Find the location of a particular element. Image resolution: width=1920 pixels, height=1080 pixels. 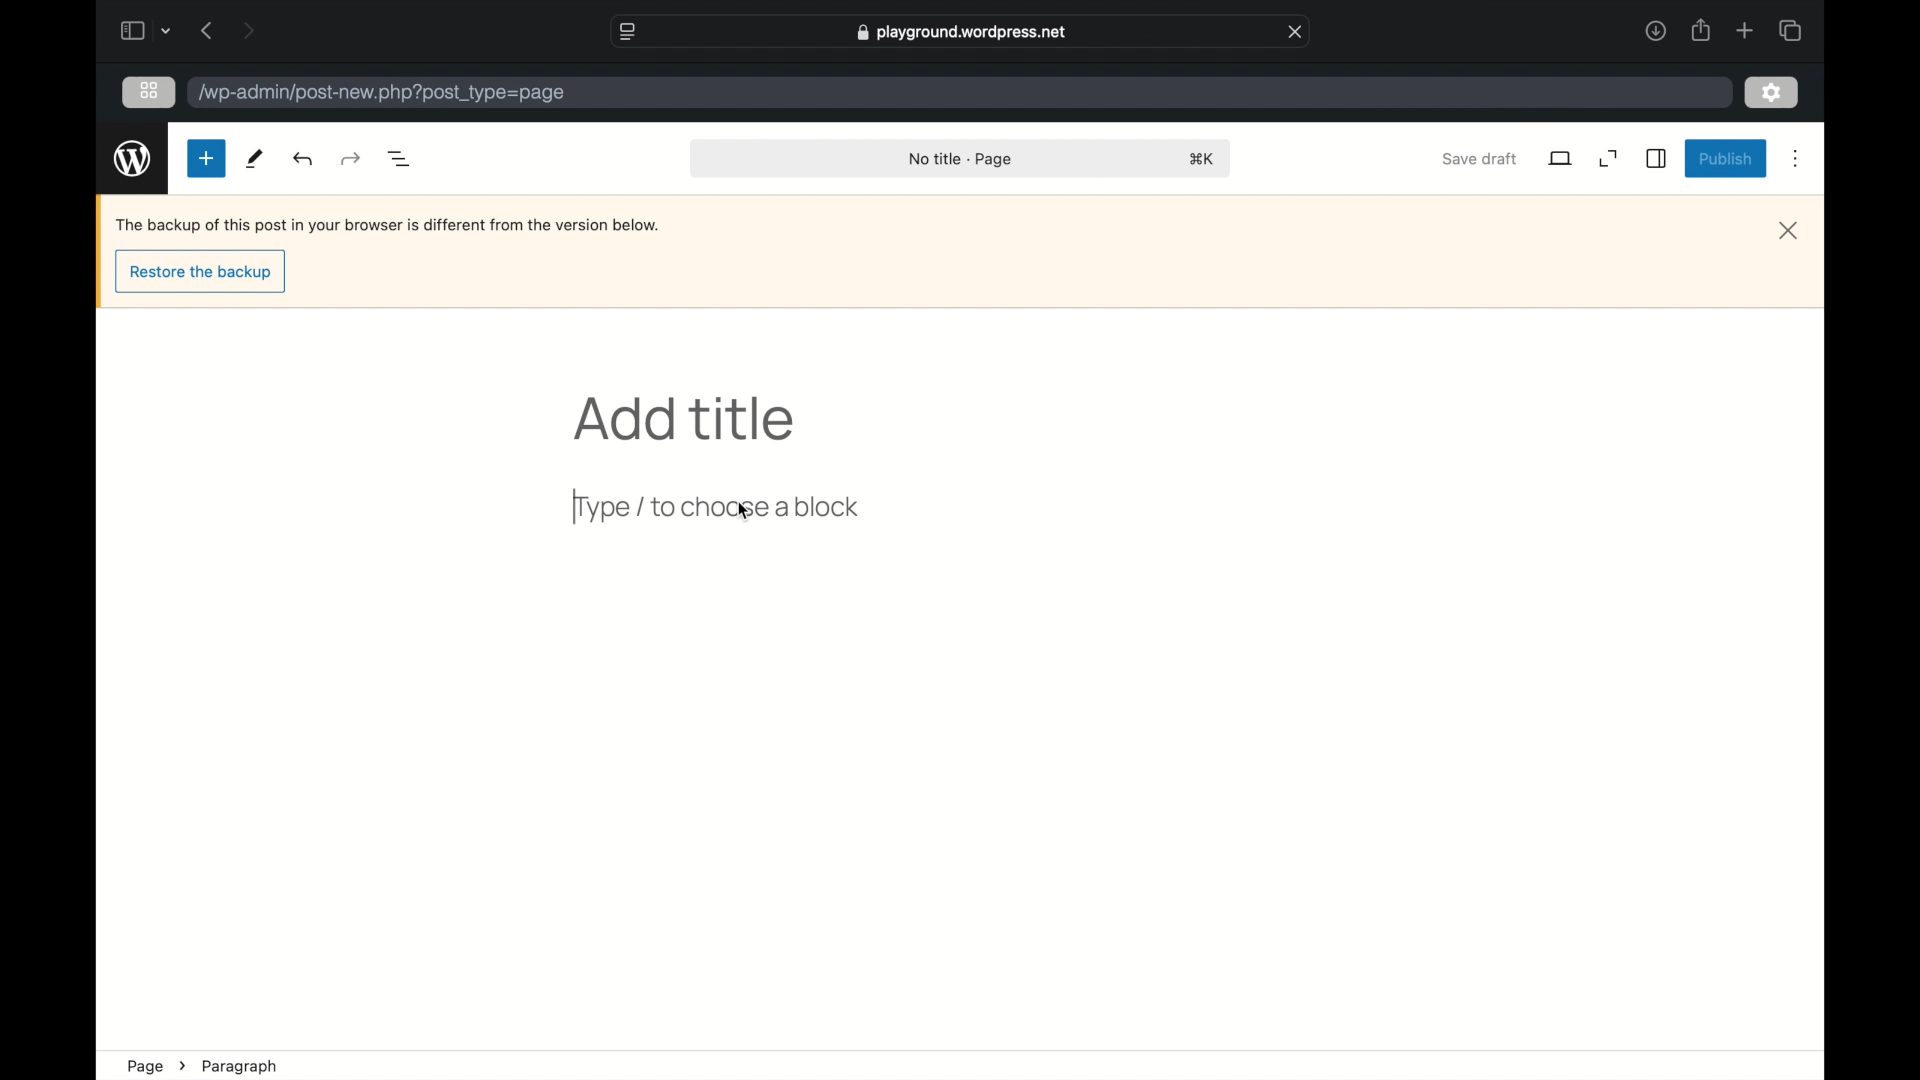

web address is located at coordinates (961, 33).